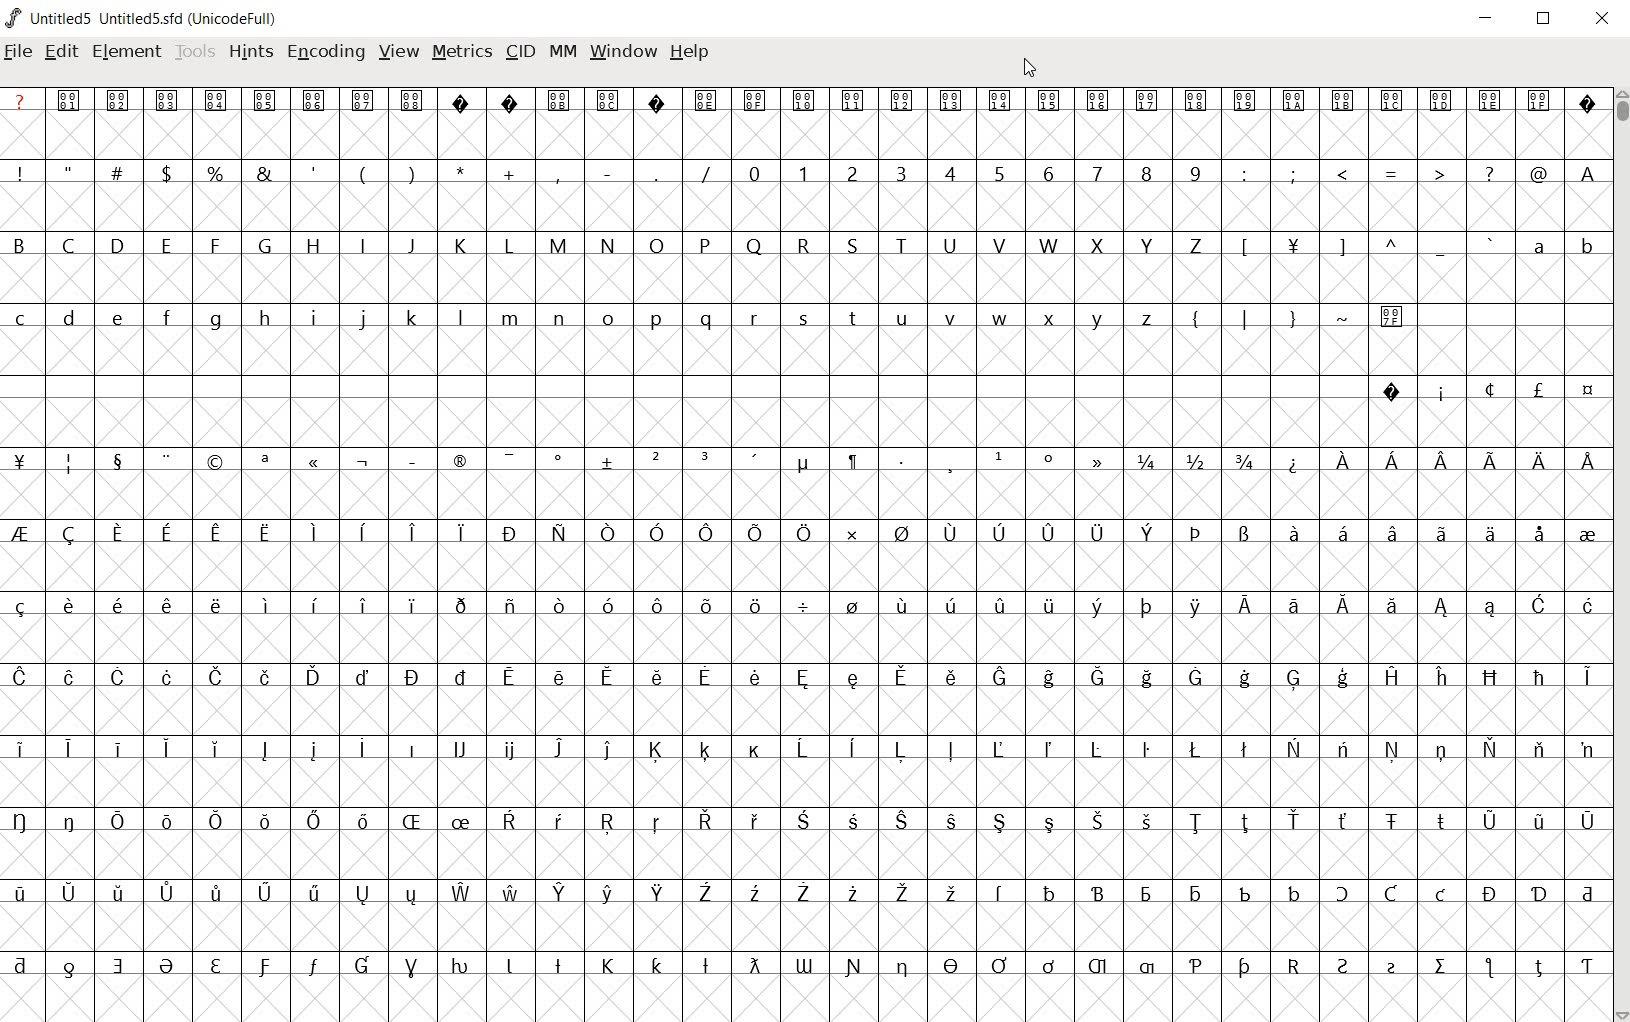  What do you see at coordinates (118, 320) in the screenshot?
I see `` at bounding box center [118, 320].